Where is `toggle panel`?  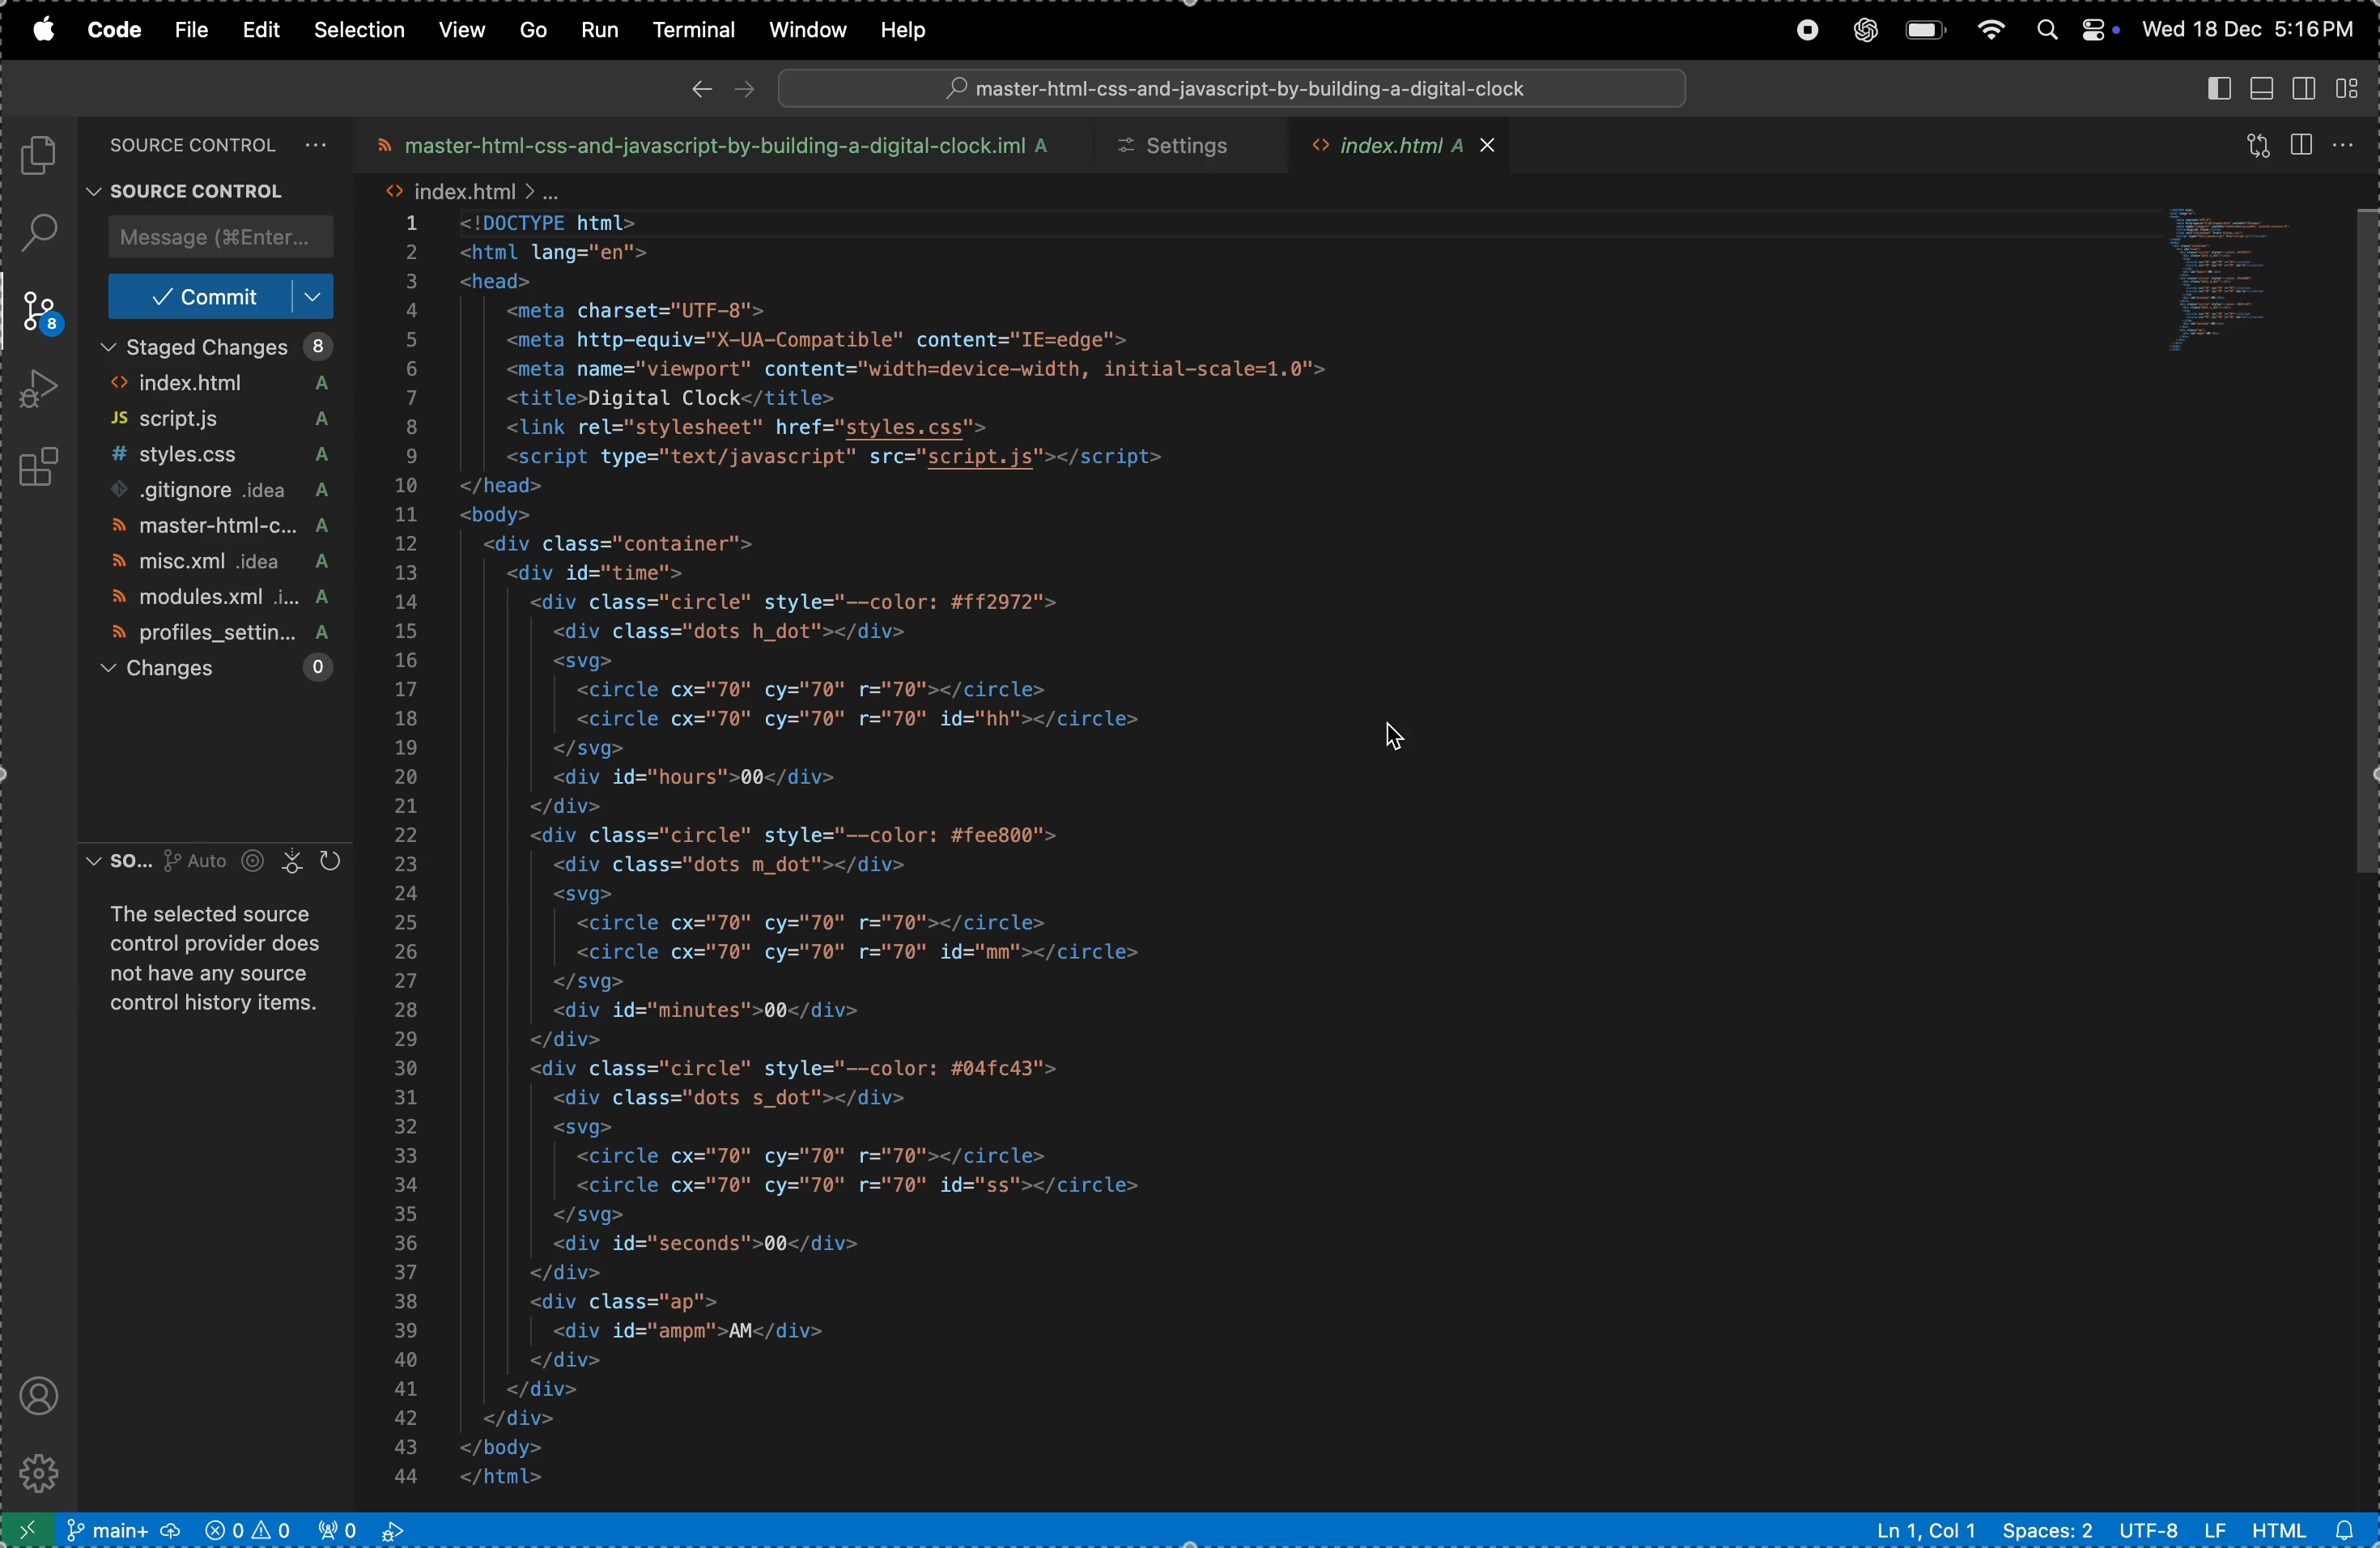 toggle panel is located at coordinates (2260, 86).